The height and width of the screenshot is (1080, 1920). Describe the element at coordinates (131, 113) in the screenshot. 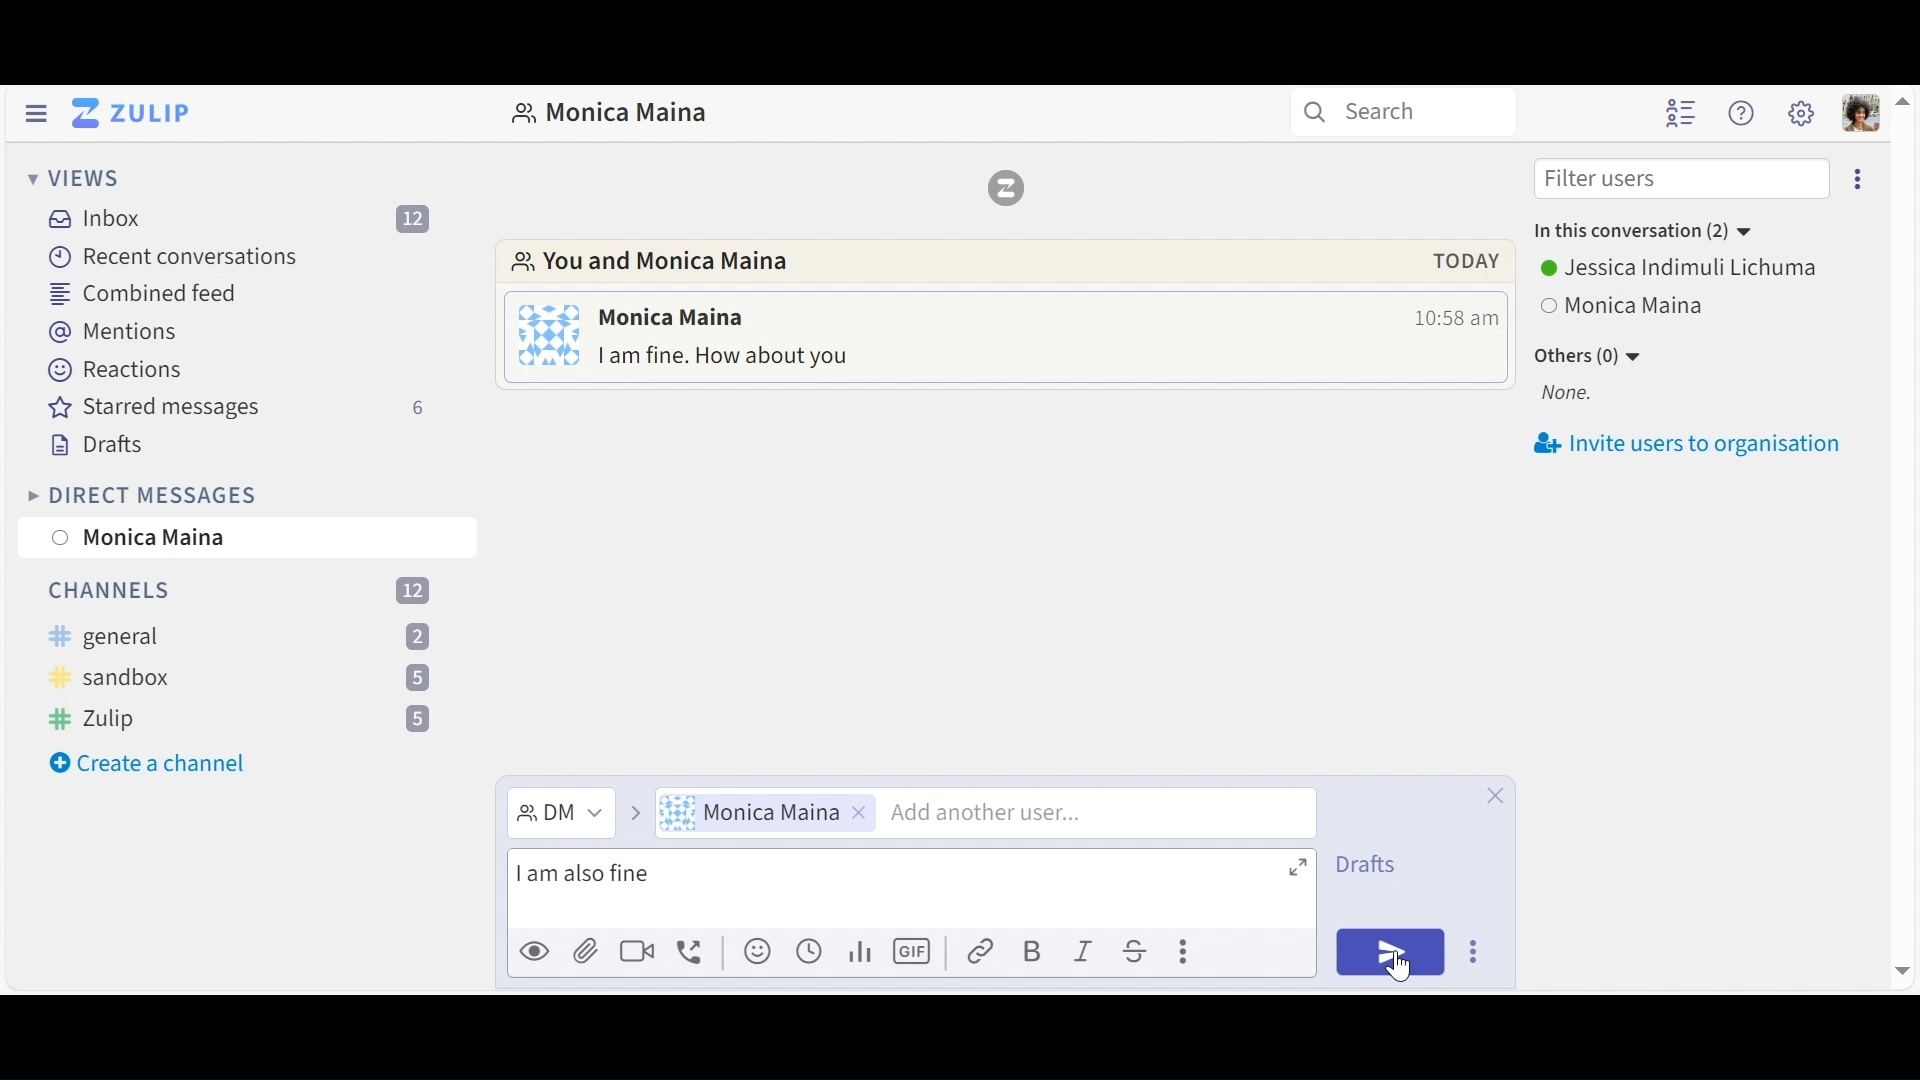

I see `Go to Home View (Inbox)` at that location.